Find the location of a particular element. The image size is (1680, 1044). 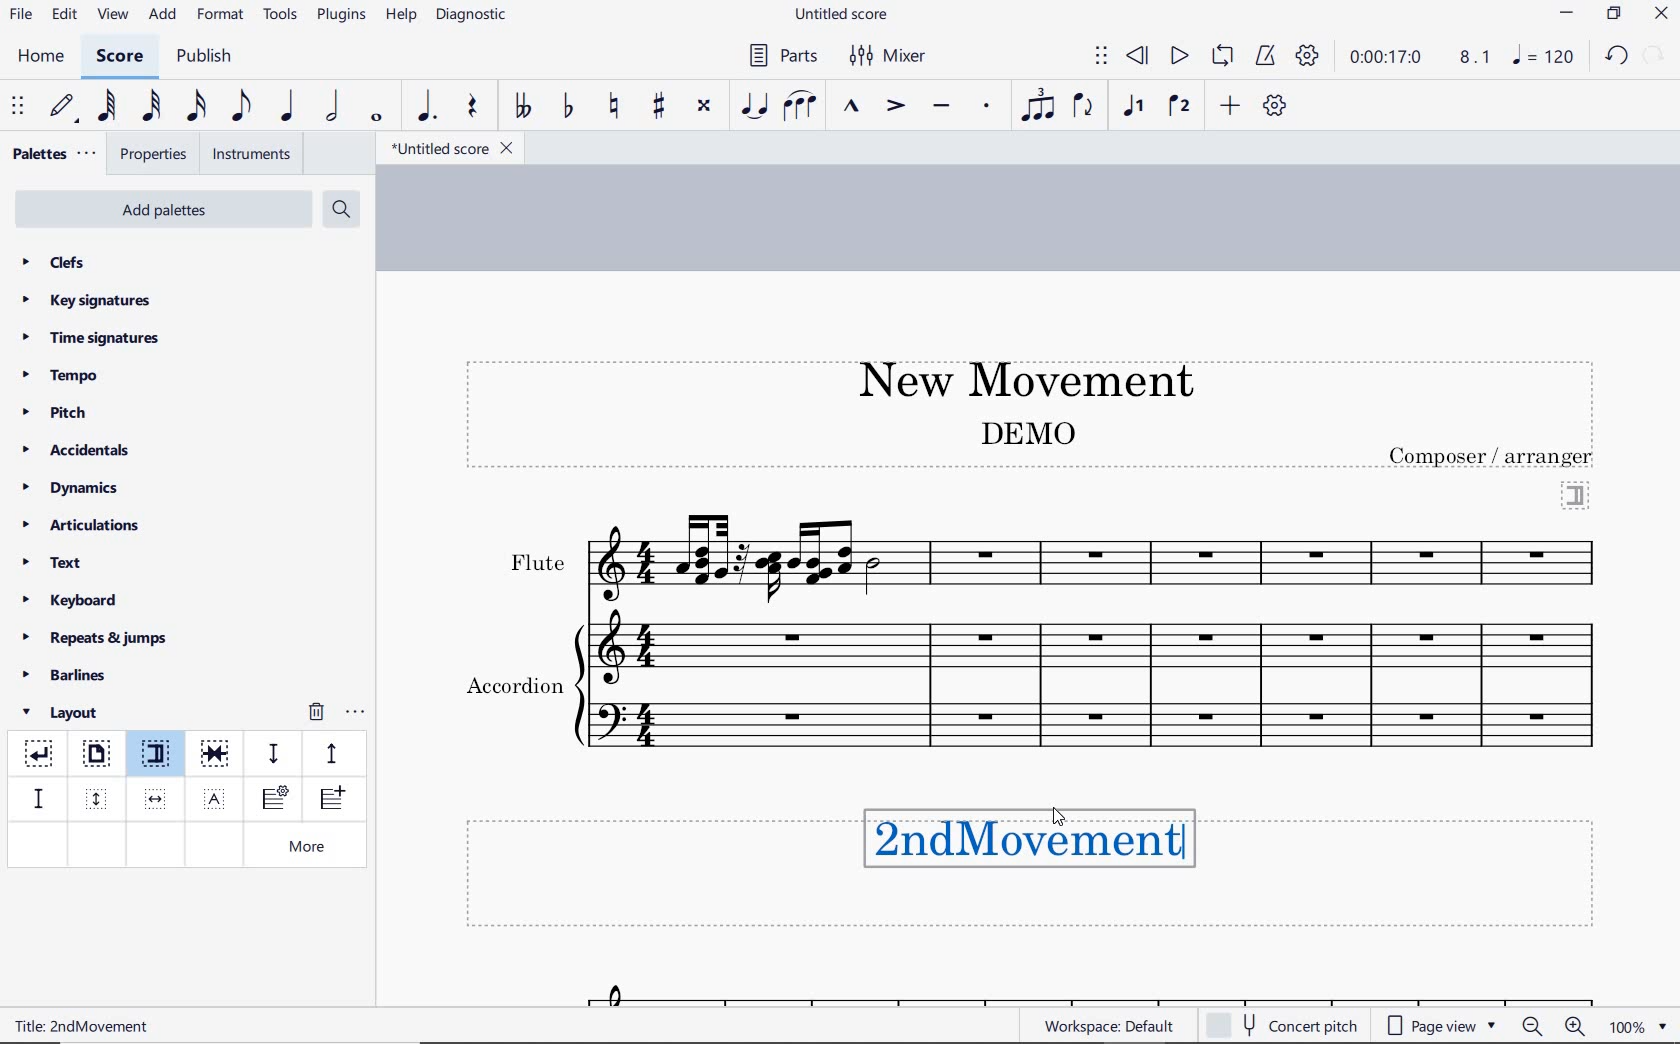

flip direction is located at coordinates (1084, 104).